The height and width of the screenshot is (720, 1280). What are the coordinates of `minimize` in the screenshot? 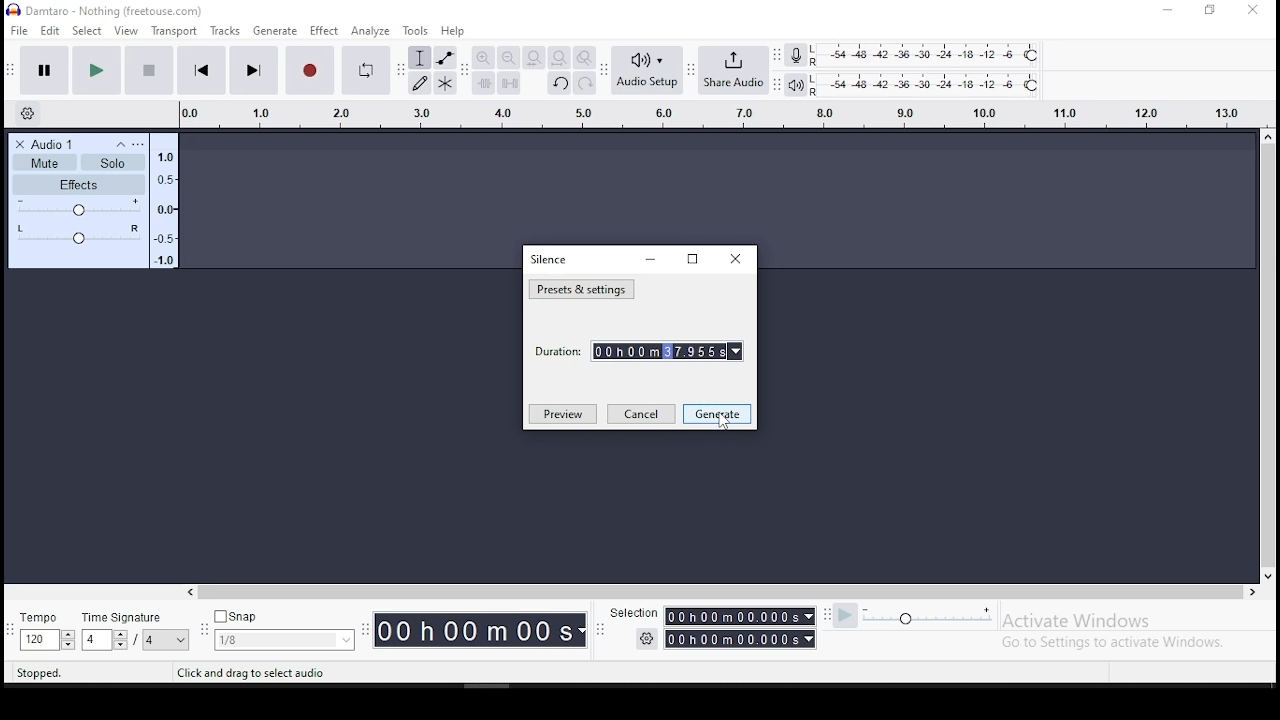 It's located at (1167, 11).